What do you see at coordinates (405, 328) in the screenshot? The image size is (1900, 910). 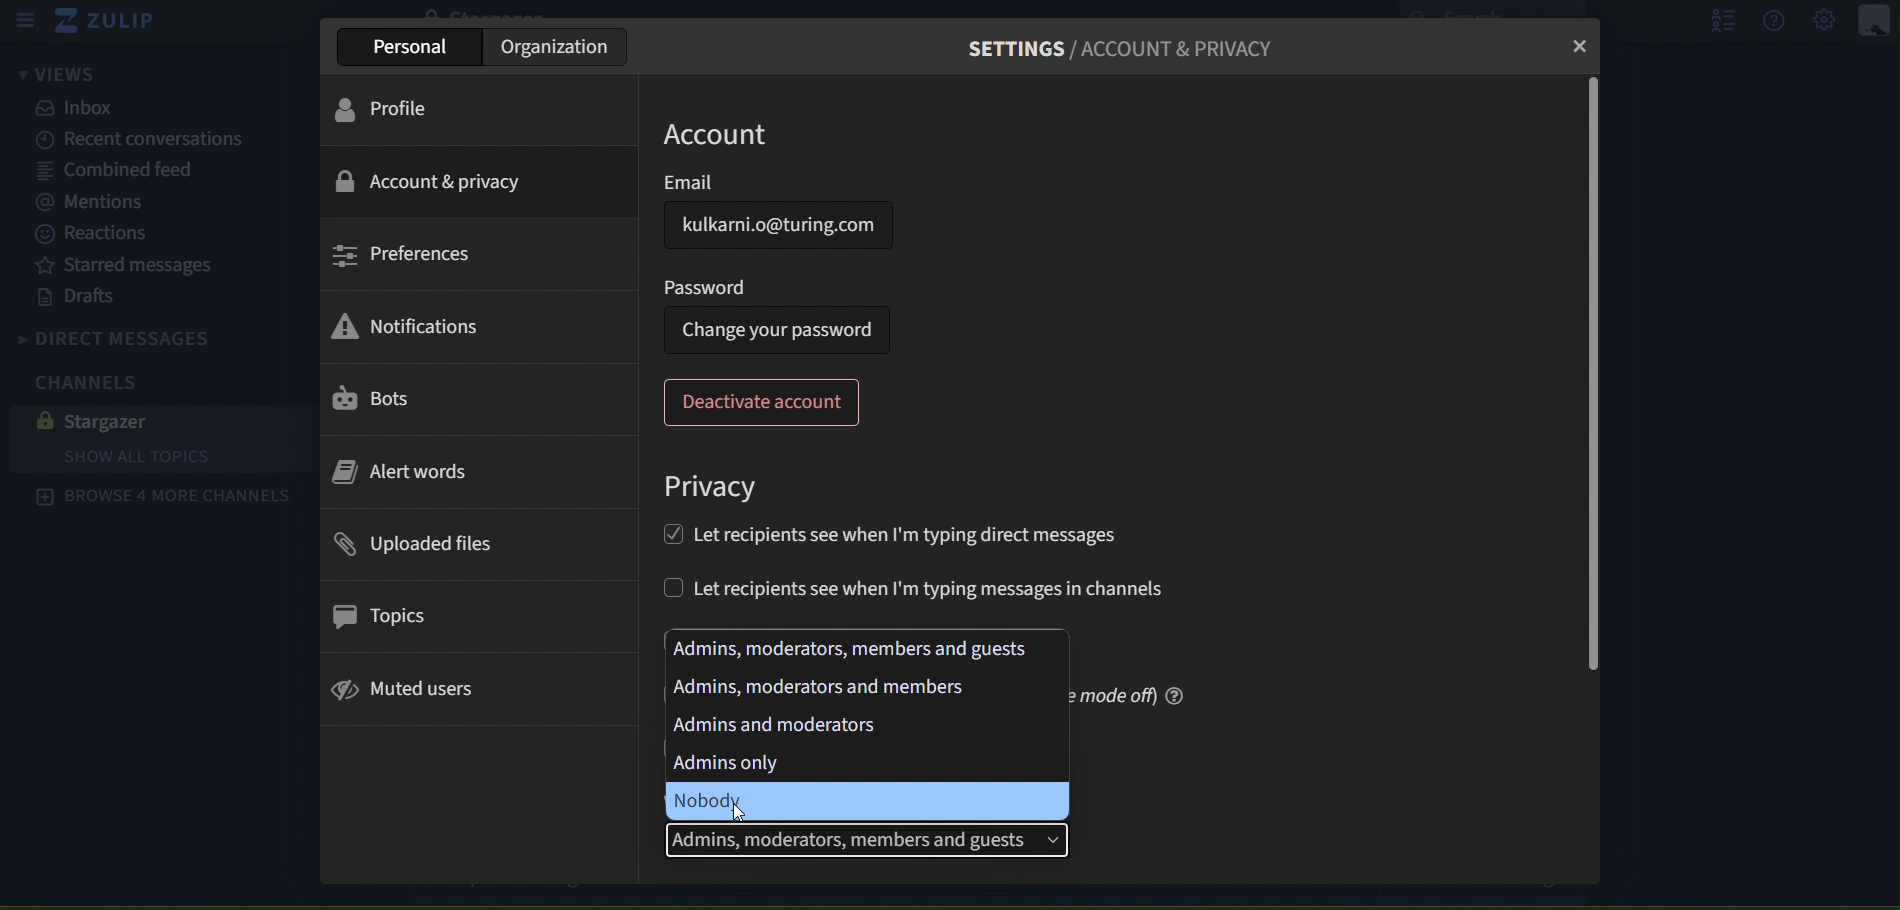 I see `notifications` at bounding box center [405, 328].